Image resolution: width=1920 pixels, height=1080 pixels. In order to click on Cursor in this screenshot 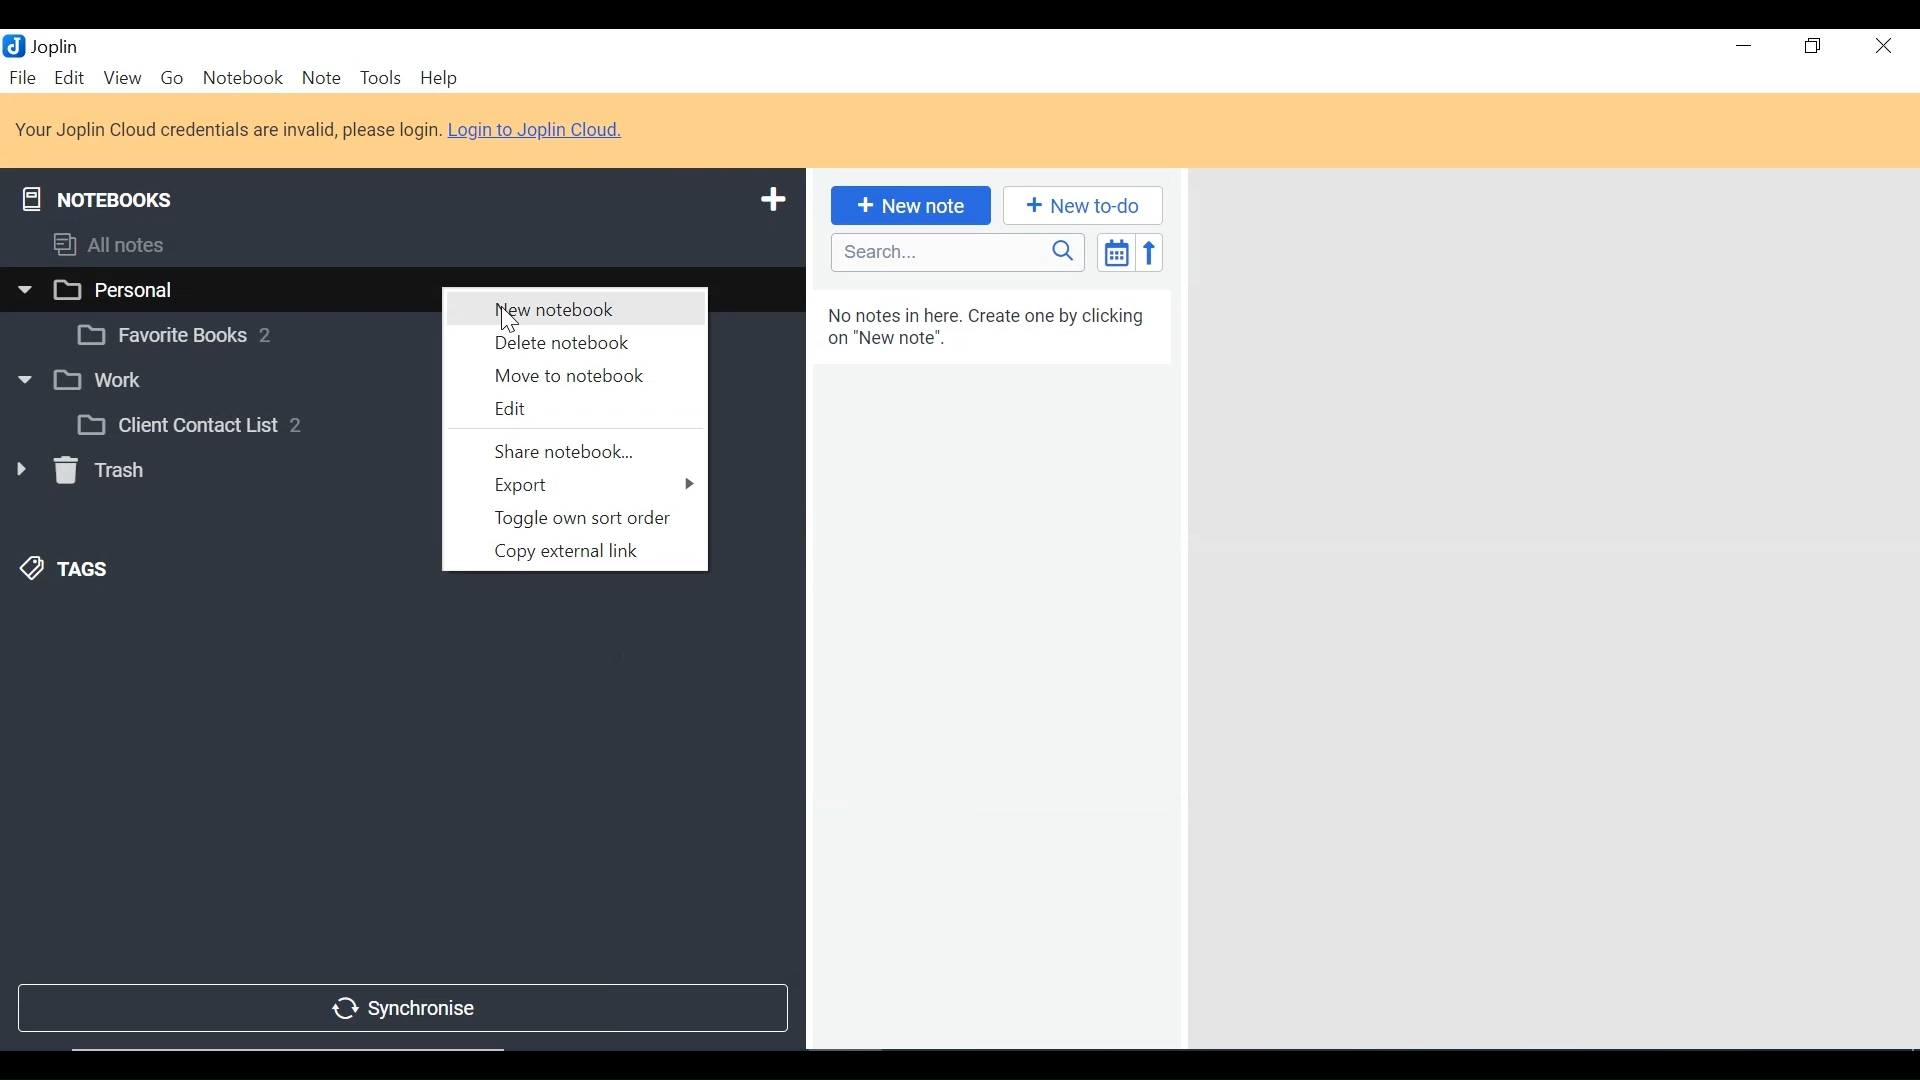, I will do `click(510, 322)`.